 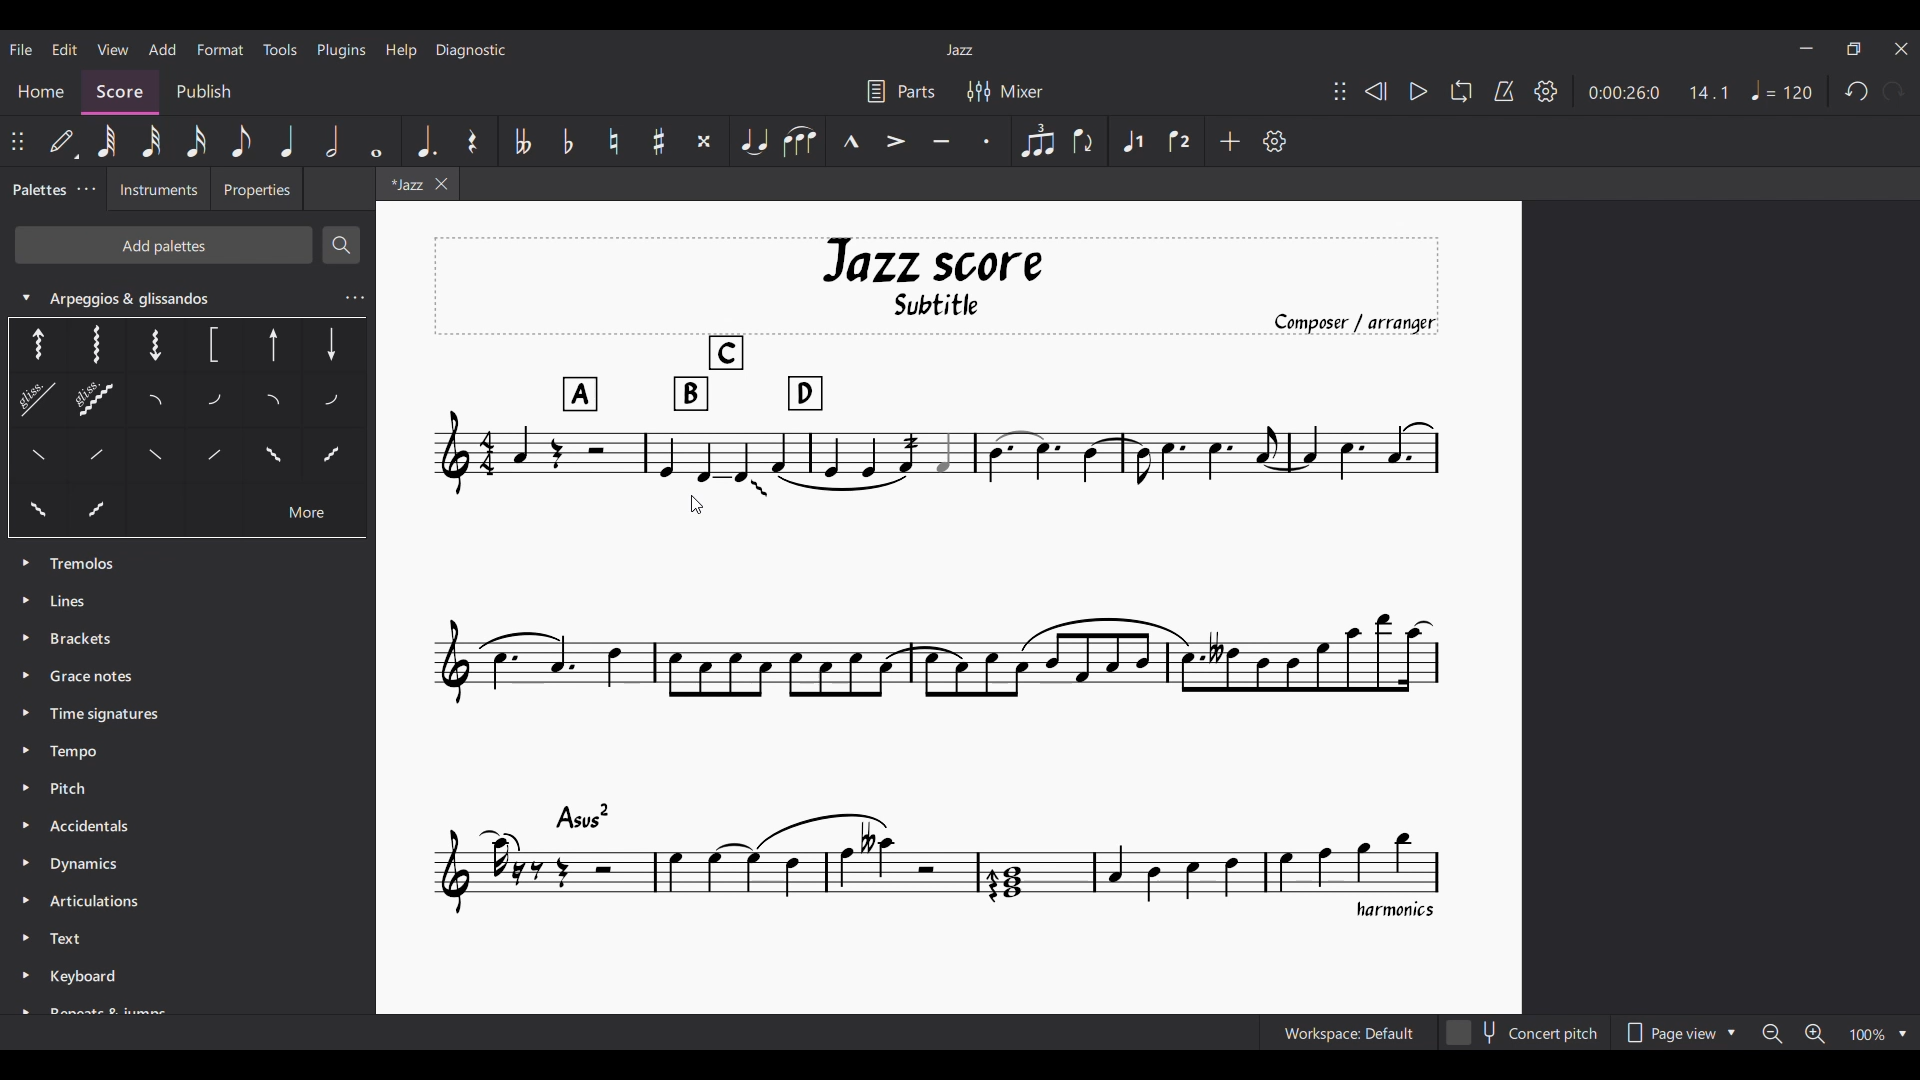 I want to click on Format menu, so click(x=220, y=49).